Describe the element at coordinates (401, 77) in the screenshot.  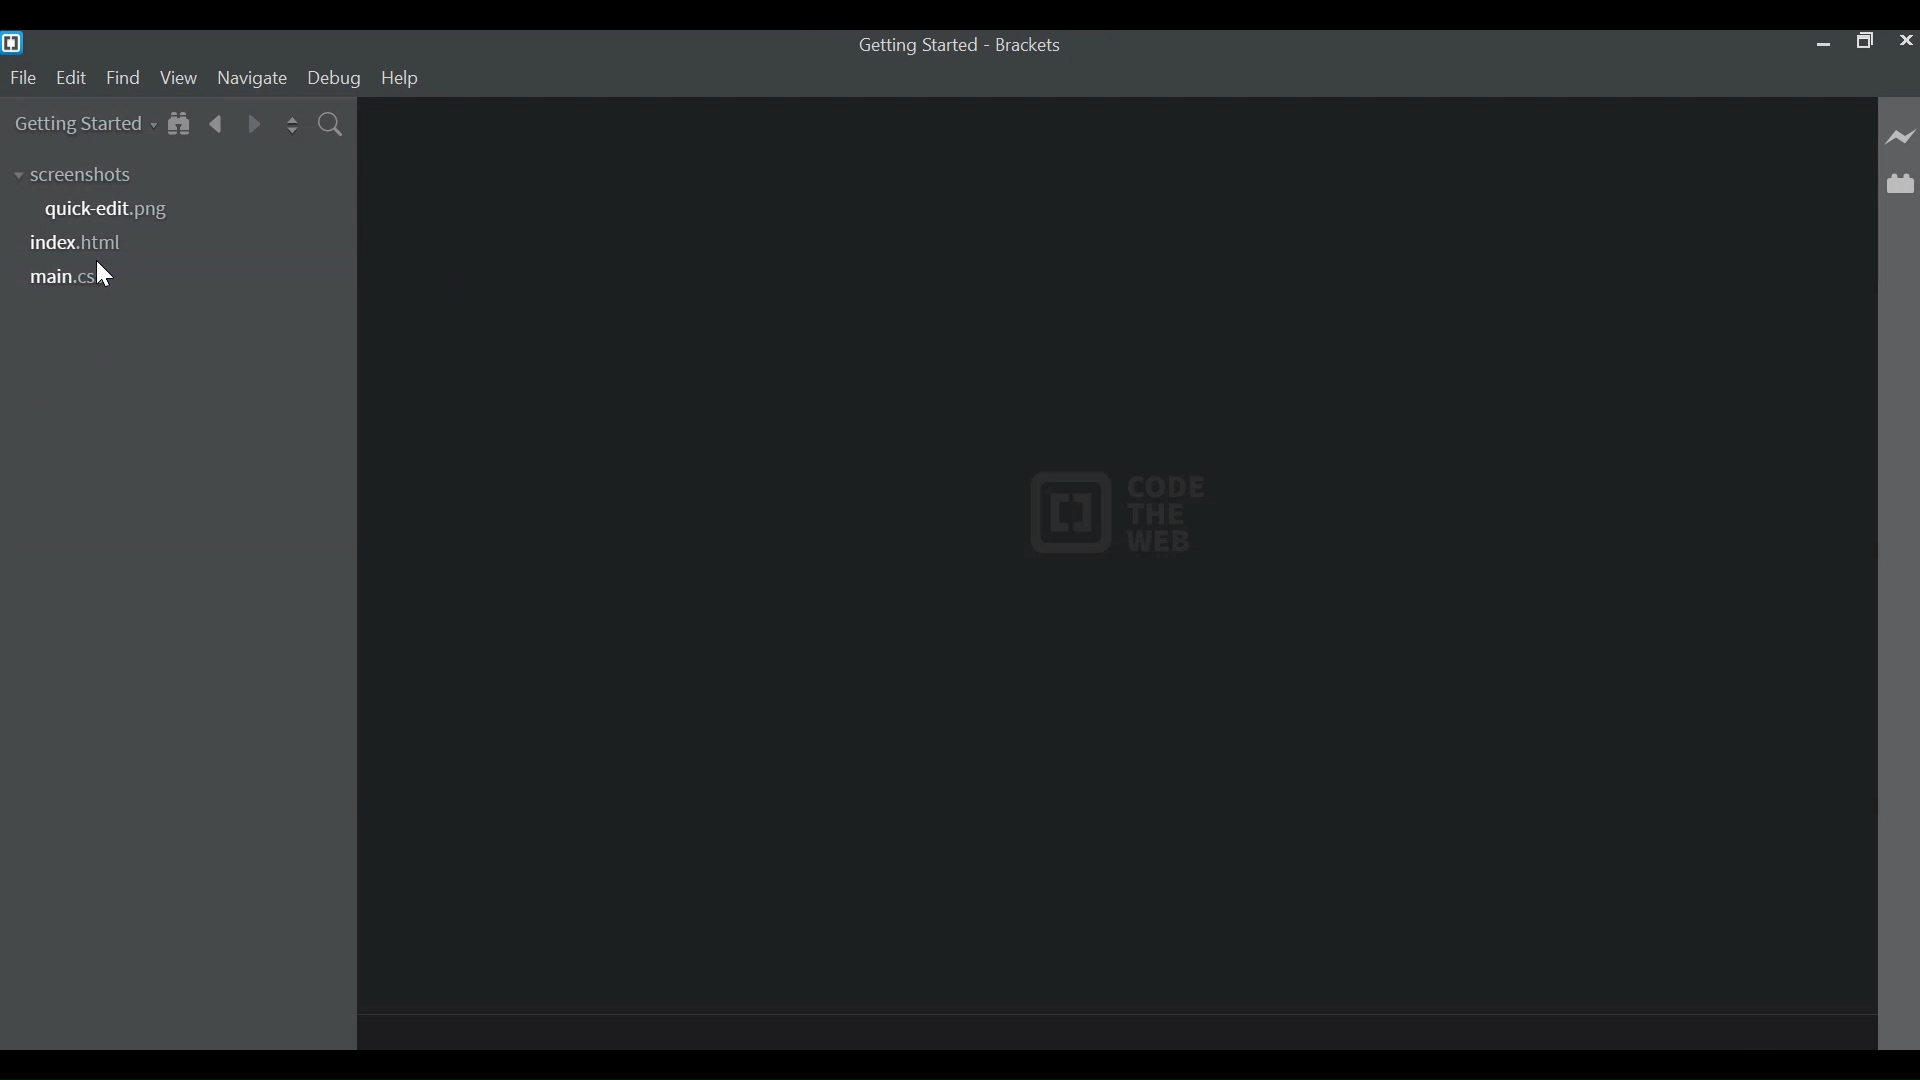
I see `Help` at that location.